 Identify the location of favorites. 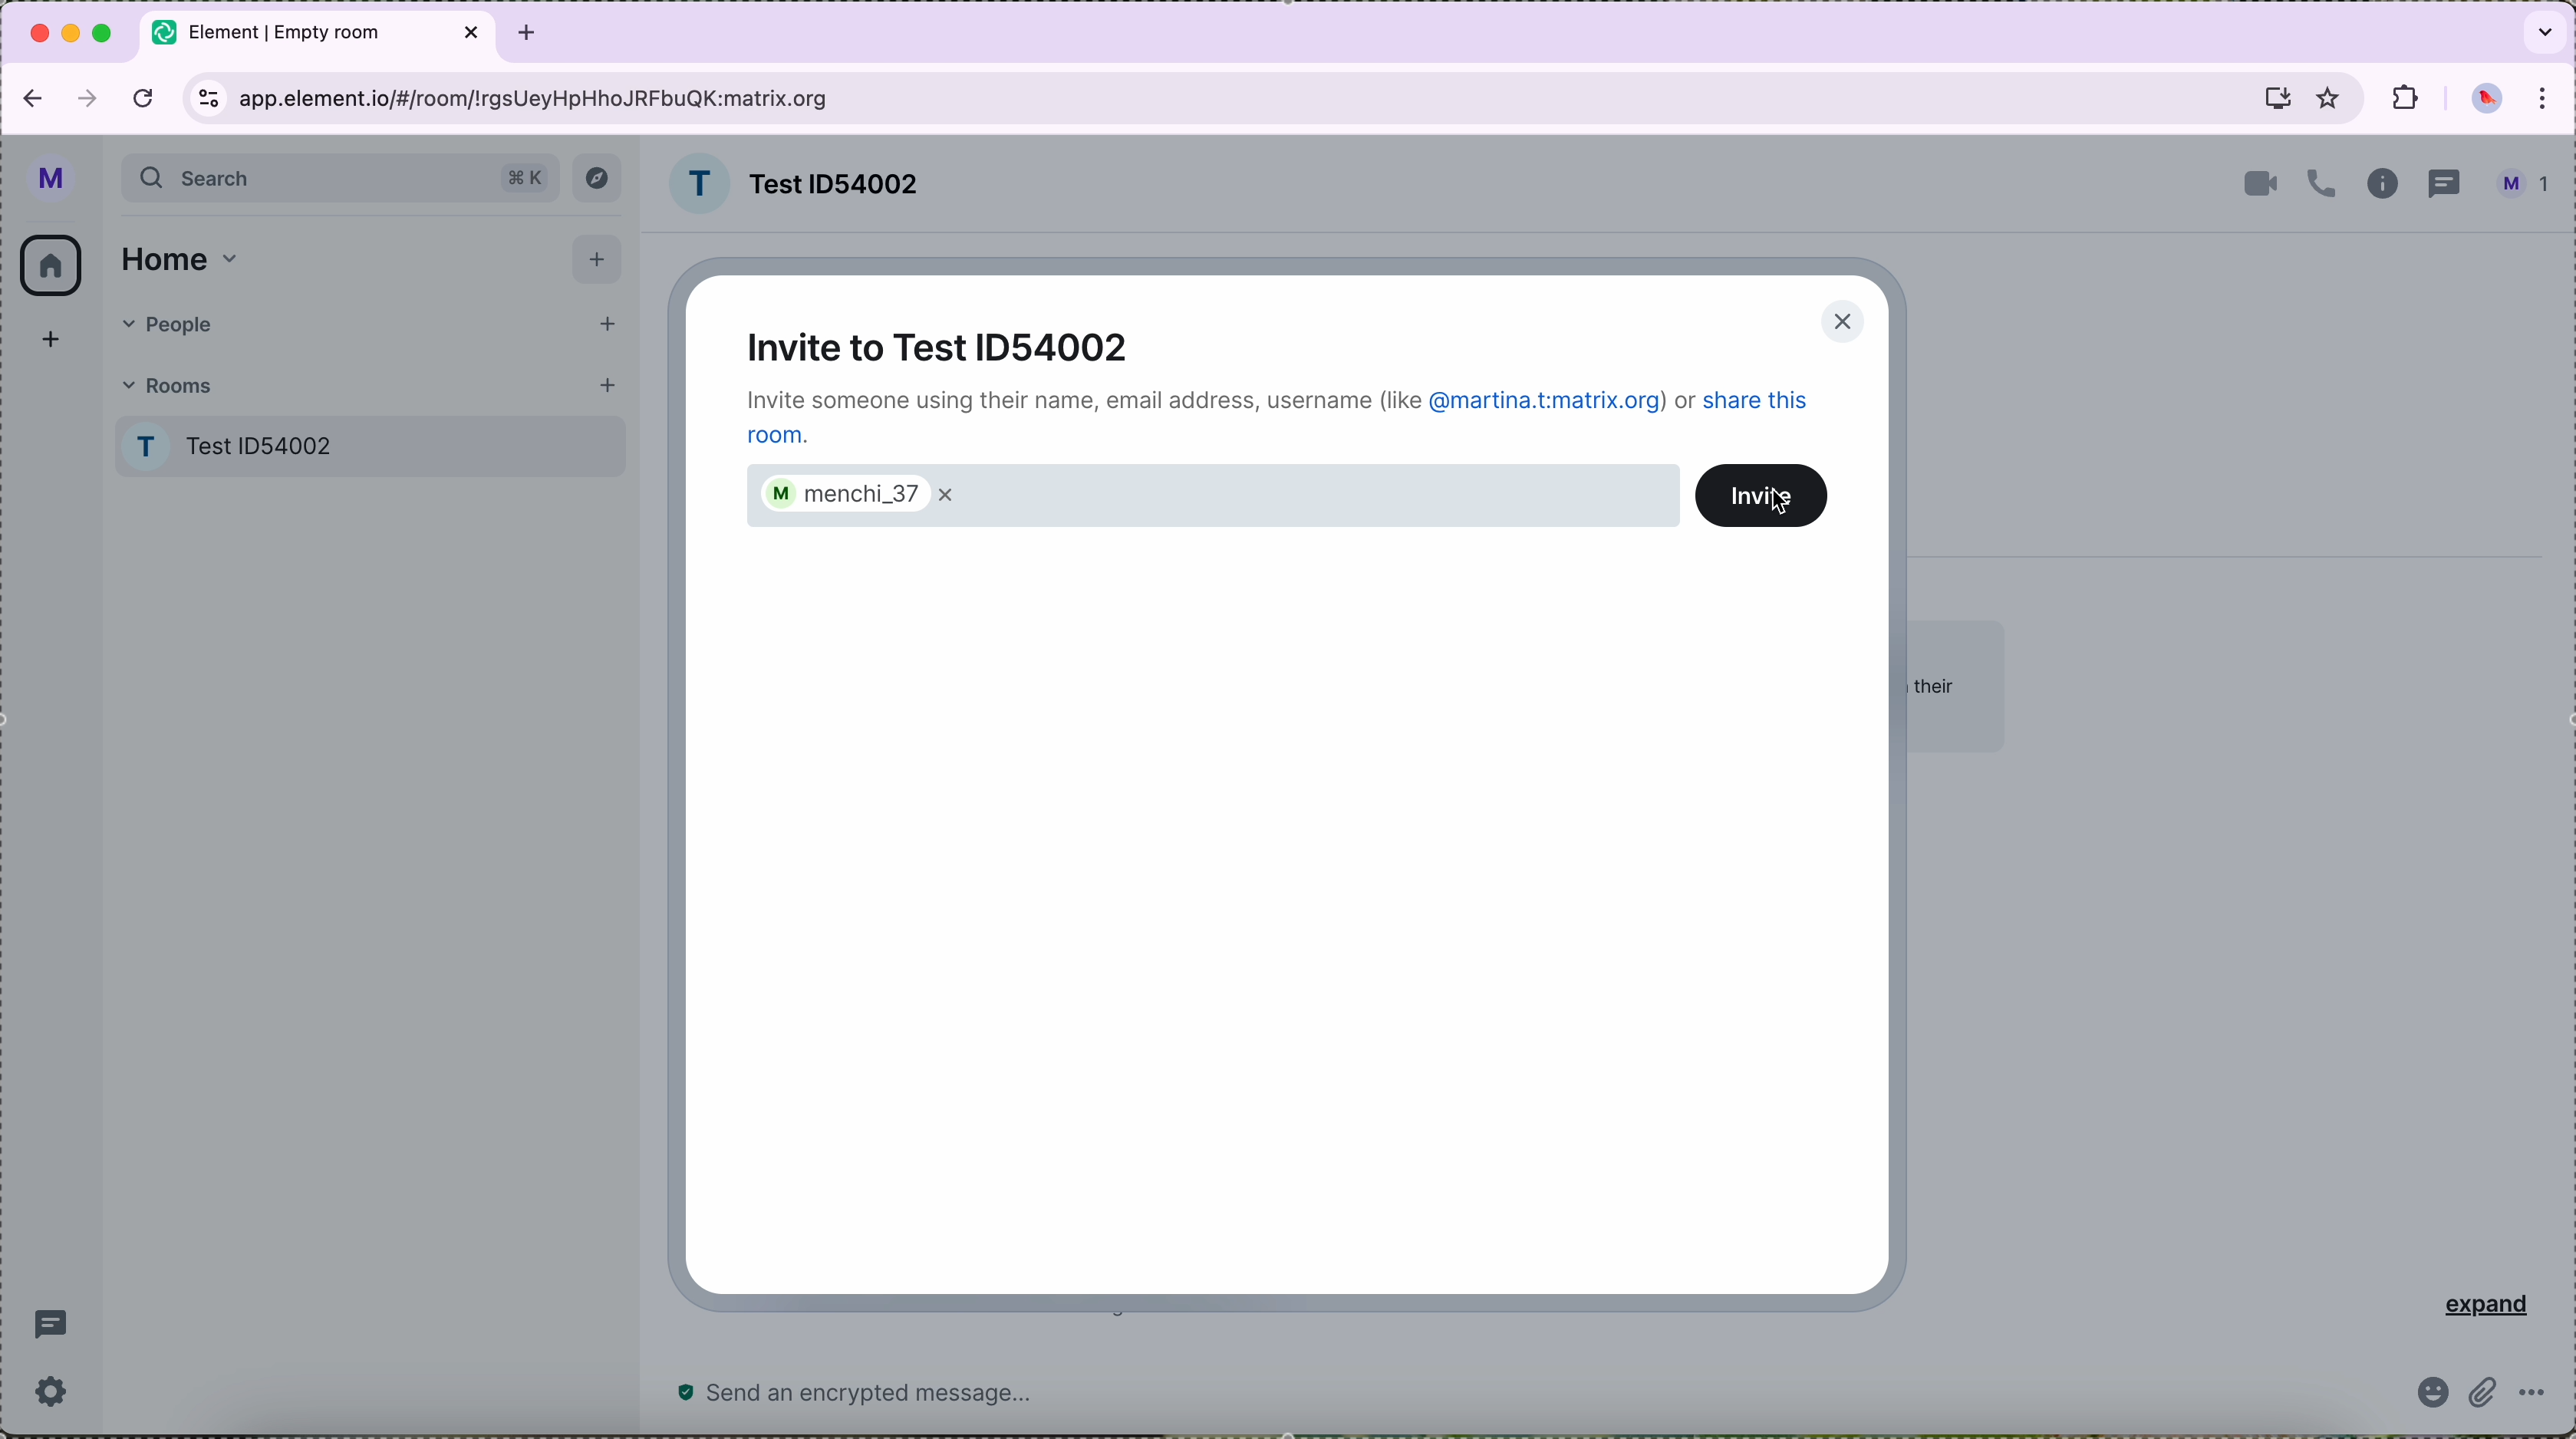
(2328, 98).